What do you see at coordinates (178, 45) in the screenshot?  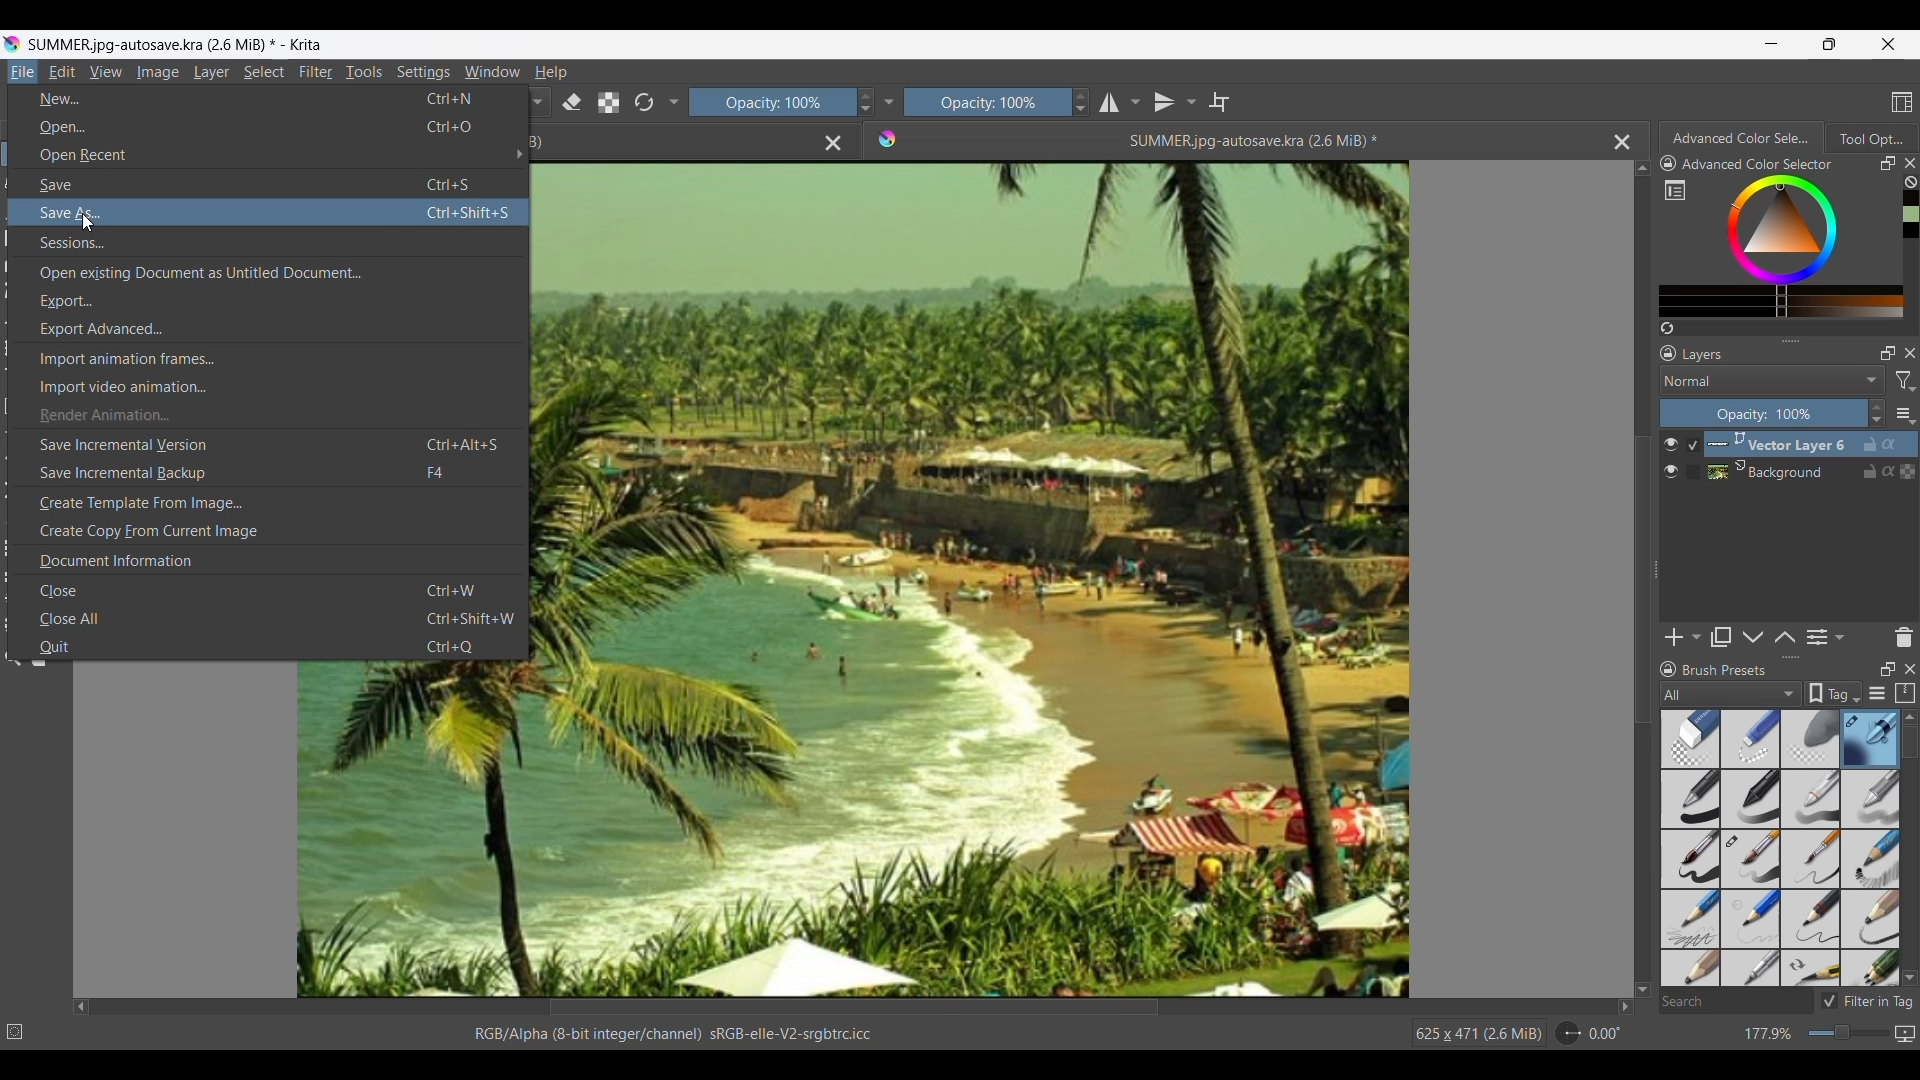 I see `SUMMER.jpg-autosave.kra(2.6MB)*-Krita` at bounding box center [178, 45].